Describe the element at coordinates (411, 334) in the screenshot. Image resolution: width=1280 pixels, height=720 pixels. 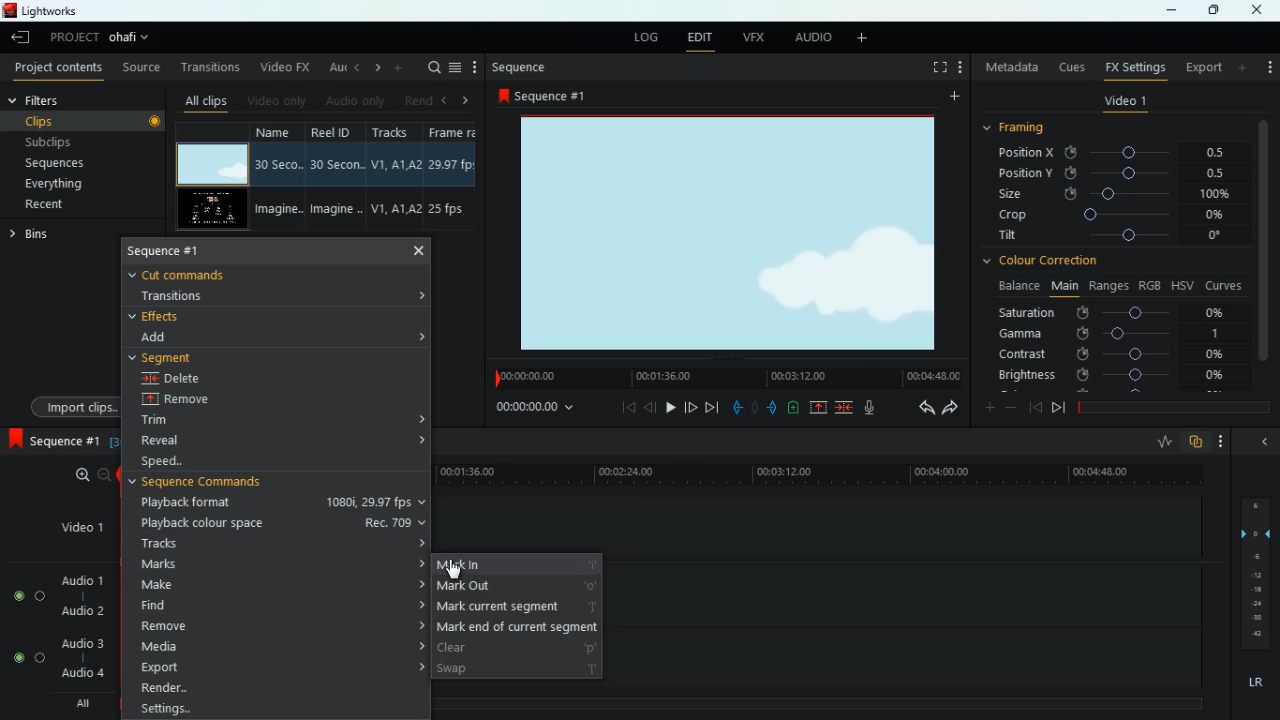
I see `expand` at that location.